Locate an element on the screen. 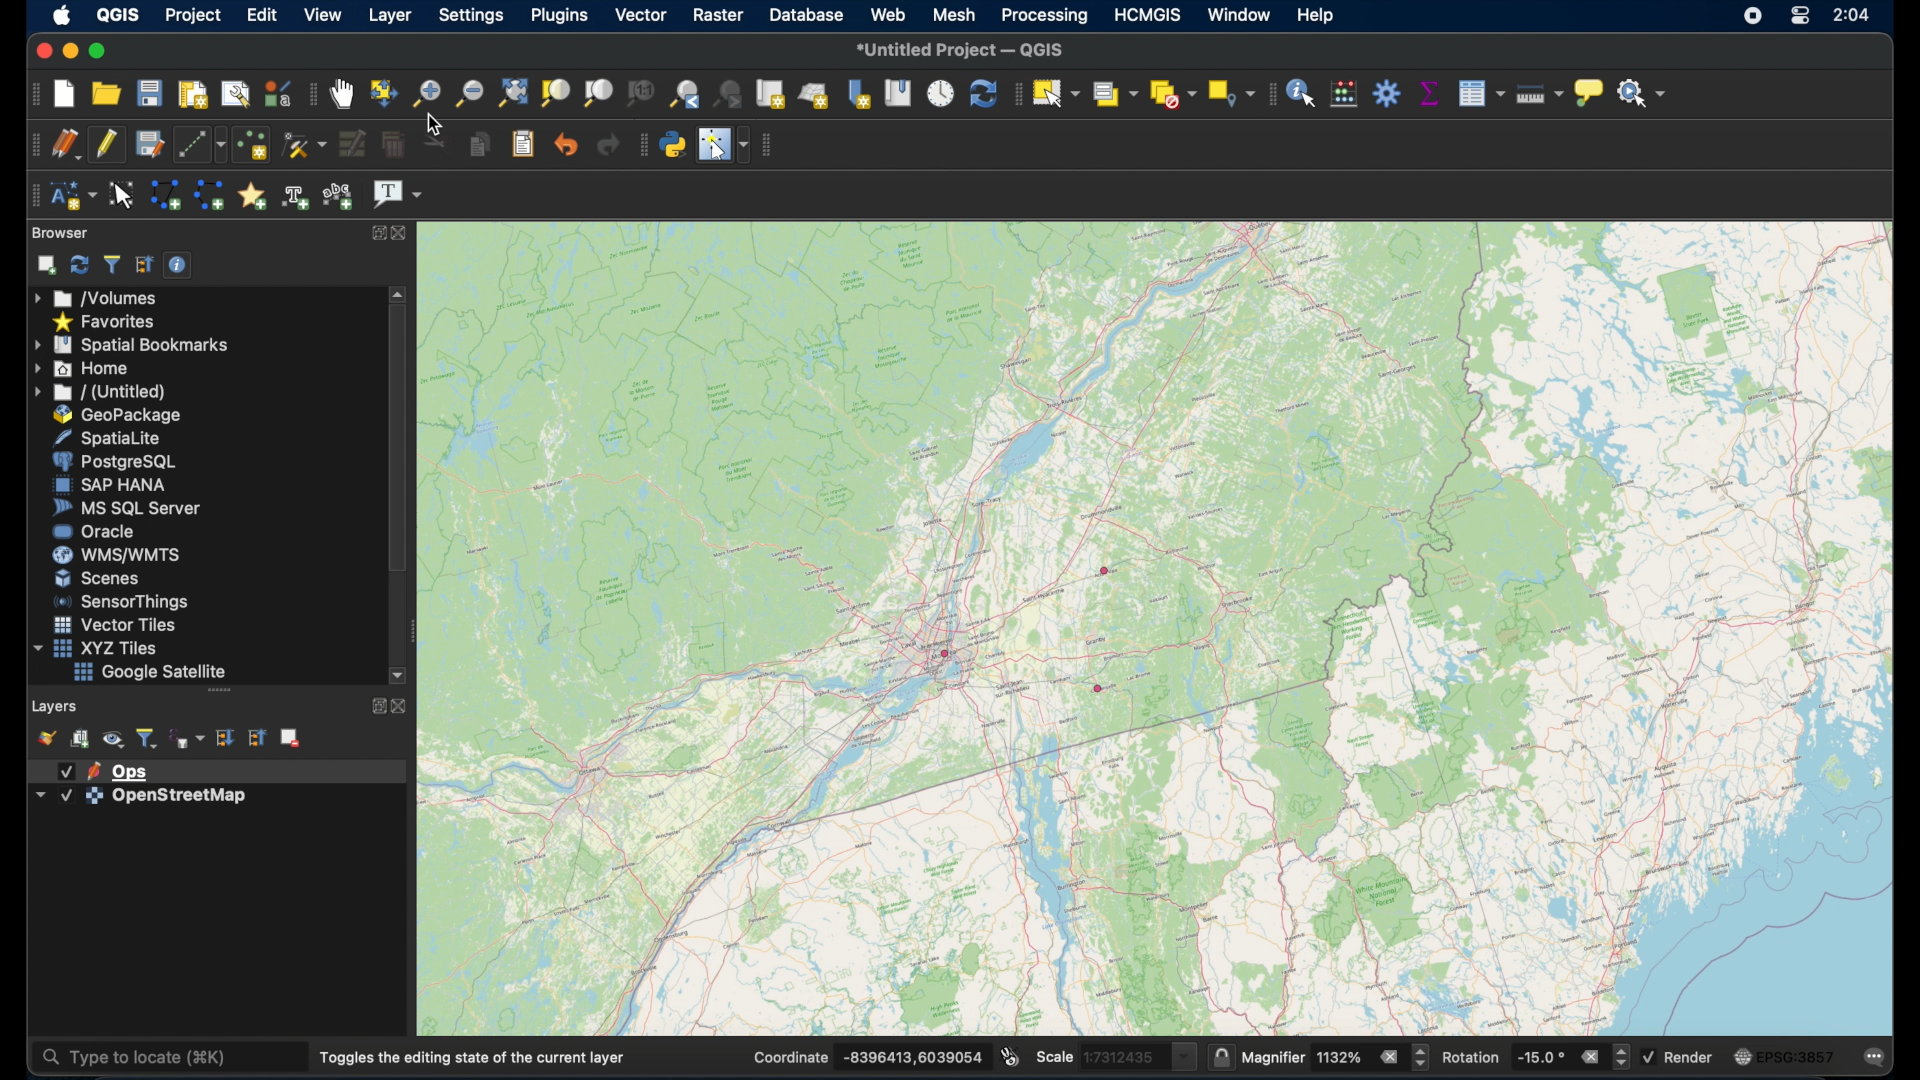 This screenshot has width=1920, height=1080. save layer edits is located at coordinates (148, 145).